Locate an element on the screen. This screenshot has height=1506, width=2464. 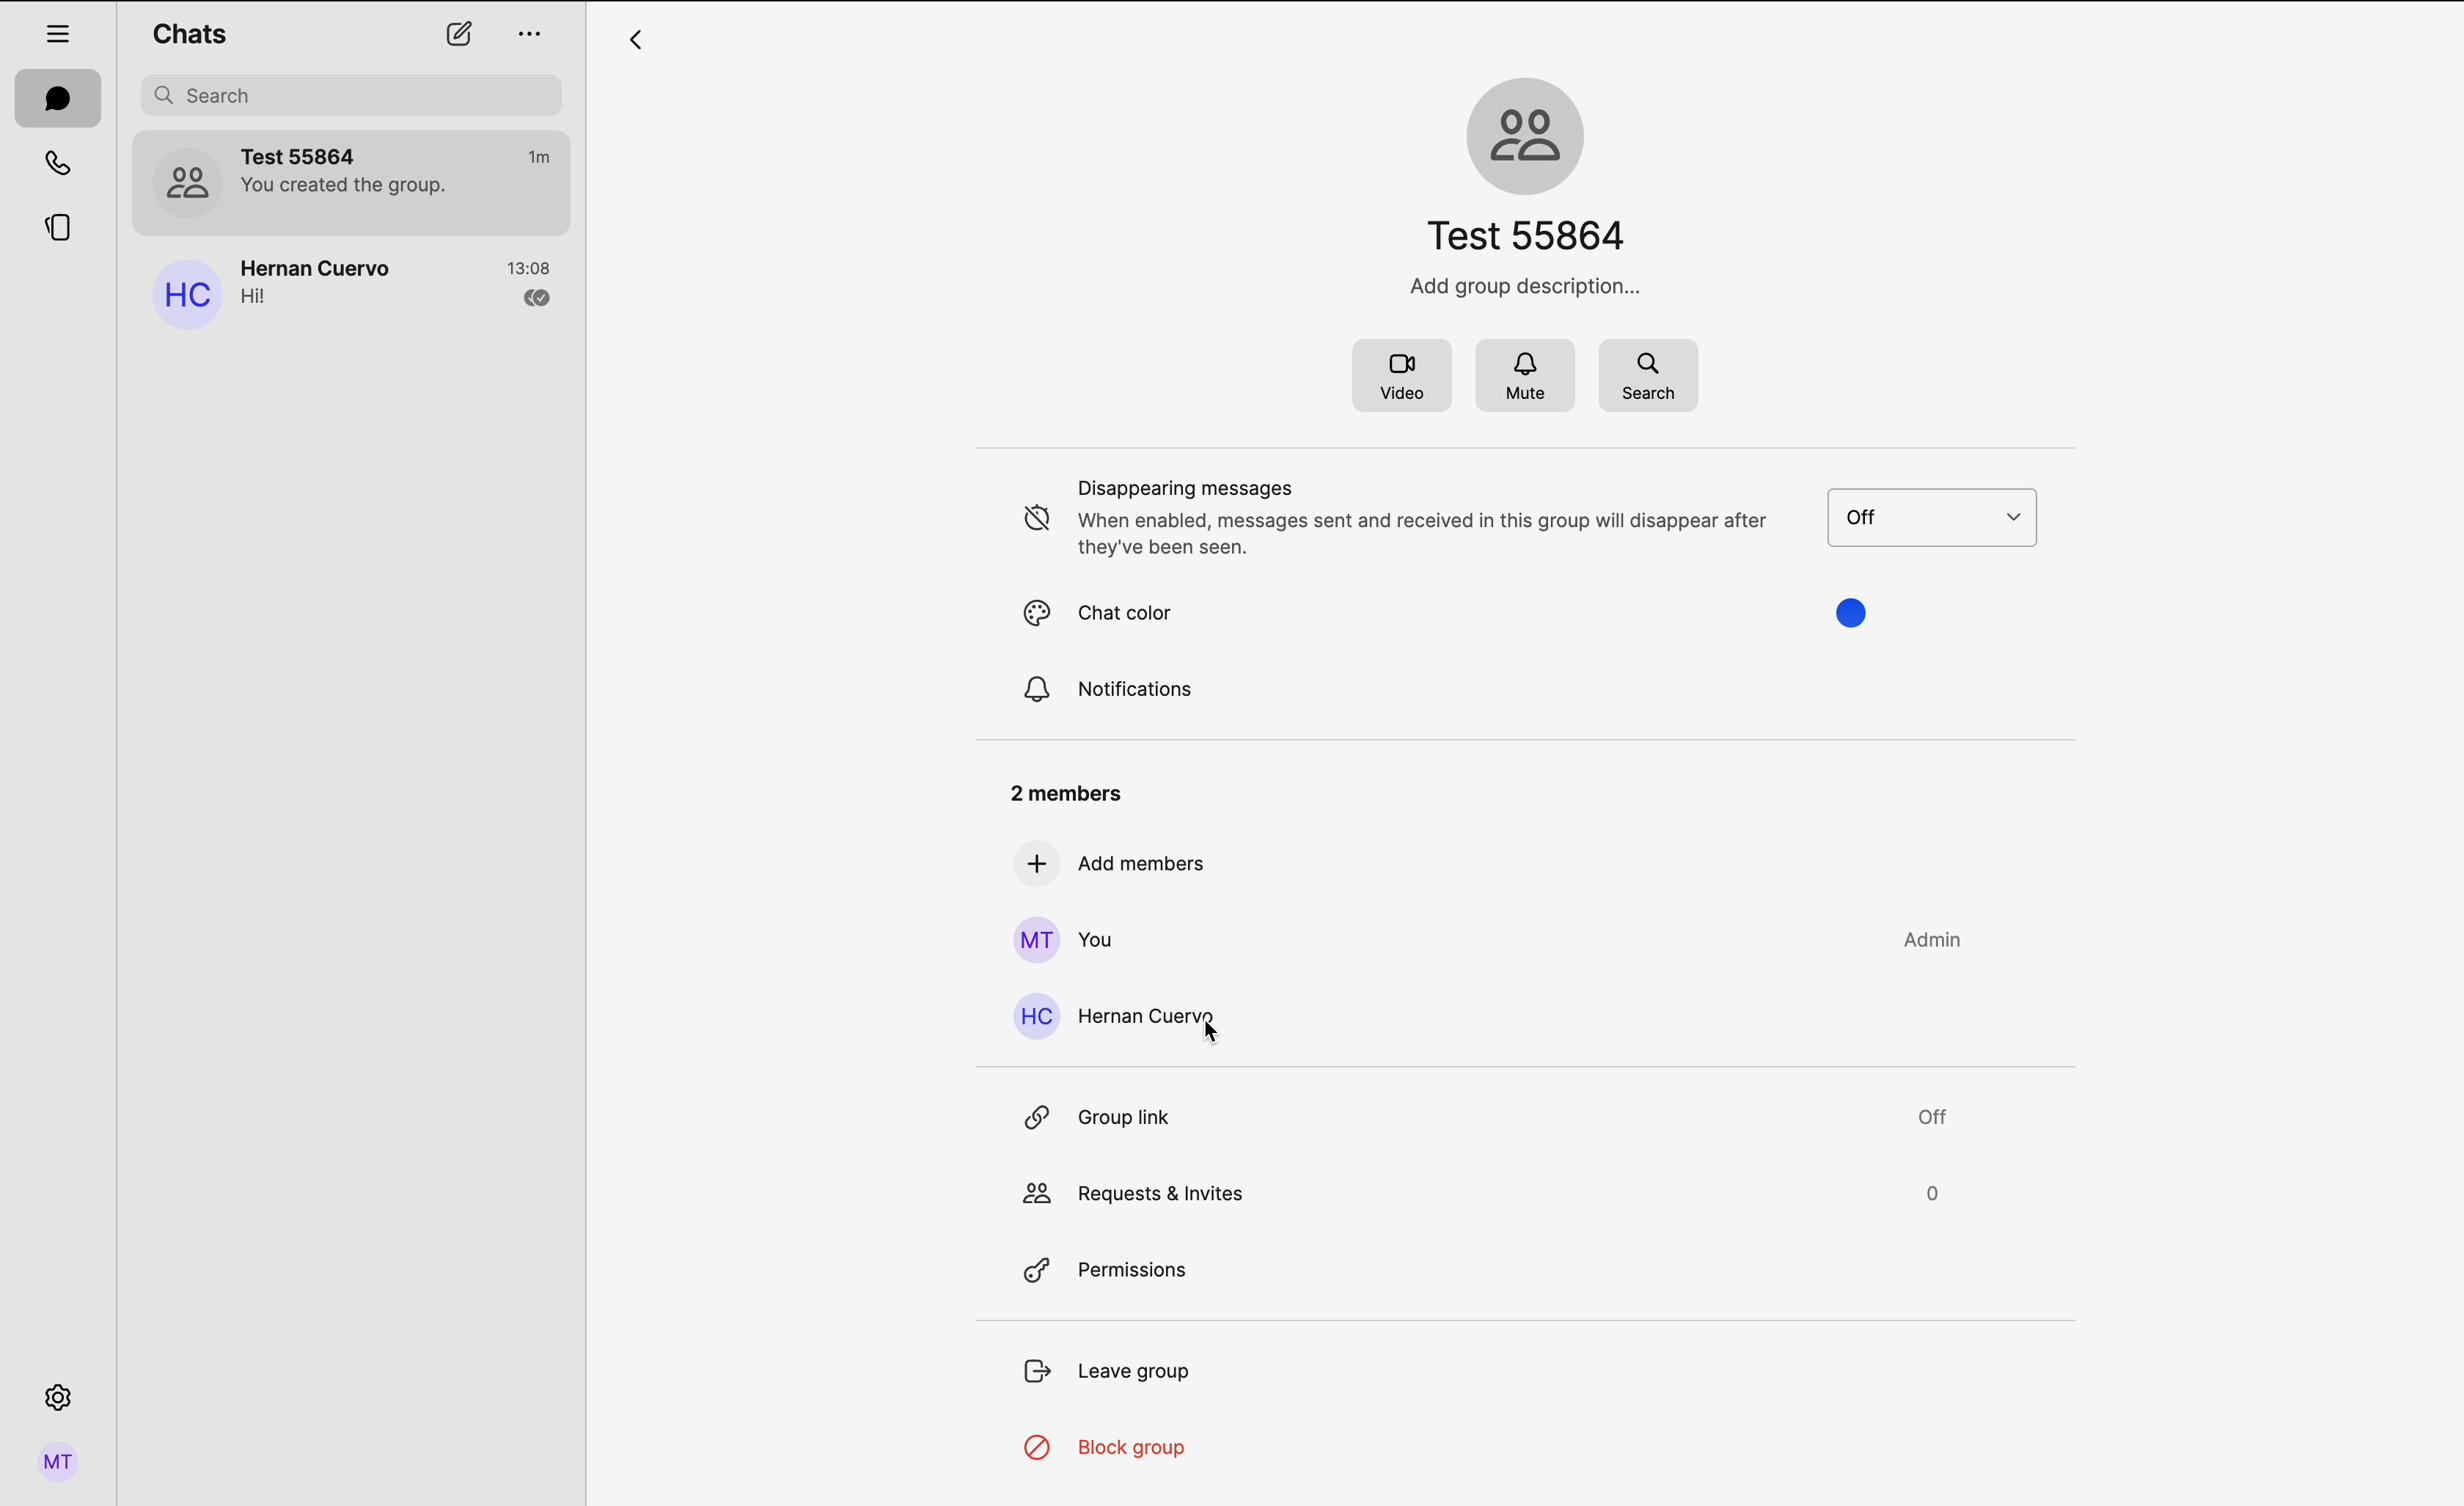
profile is located at coordinates (55, 1462).